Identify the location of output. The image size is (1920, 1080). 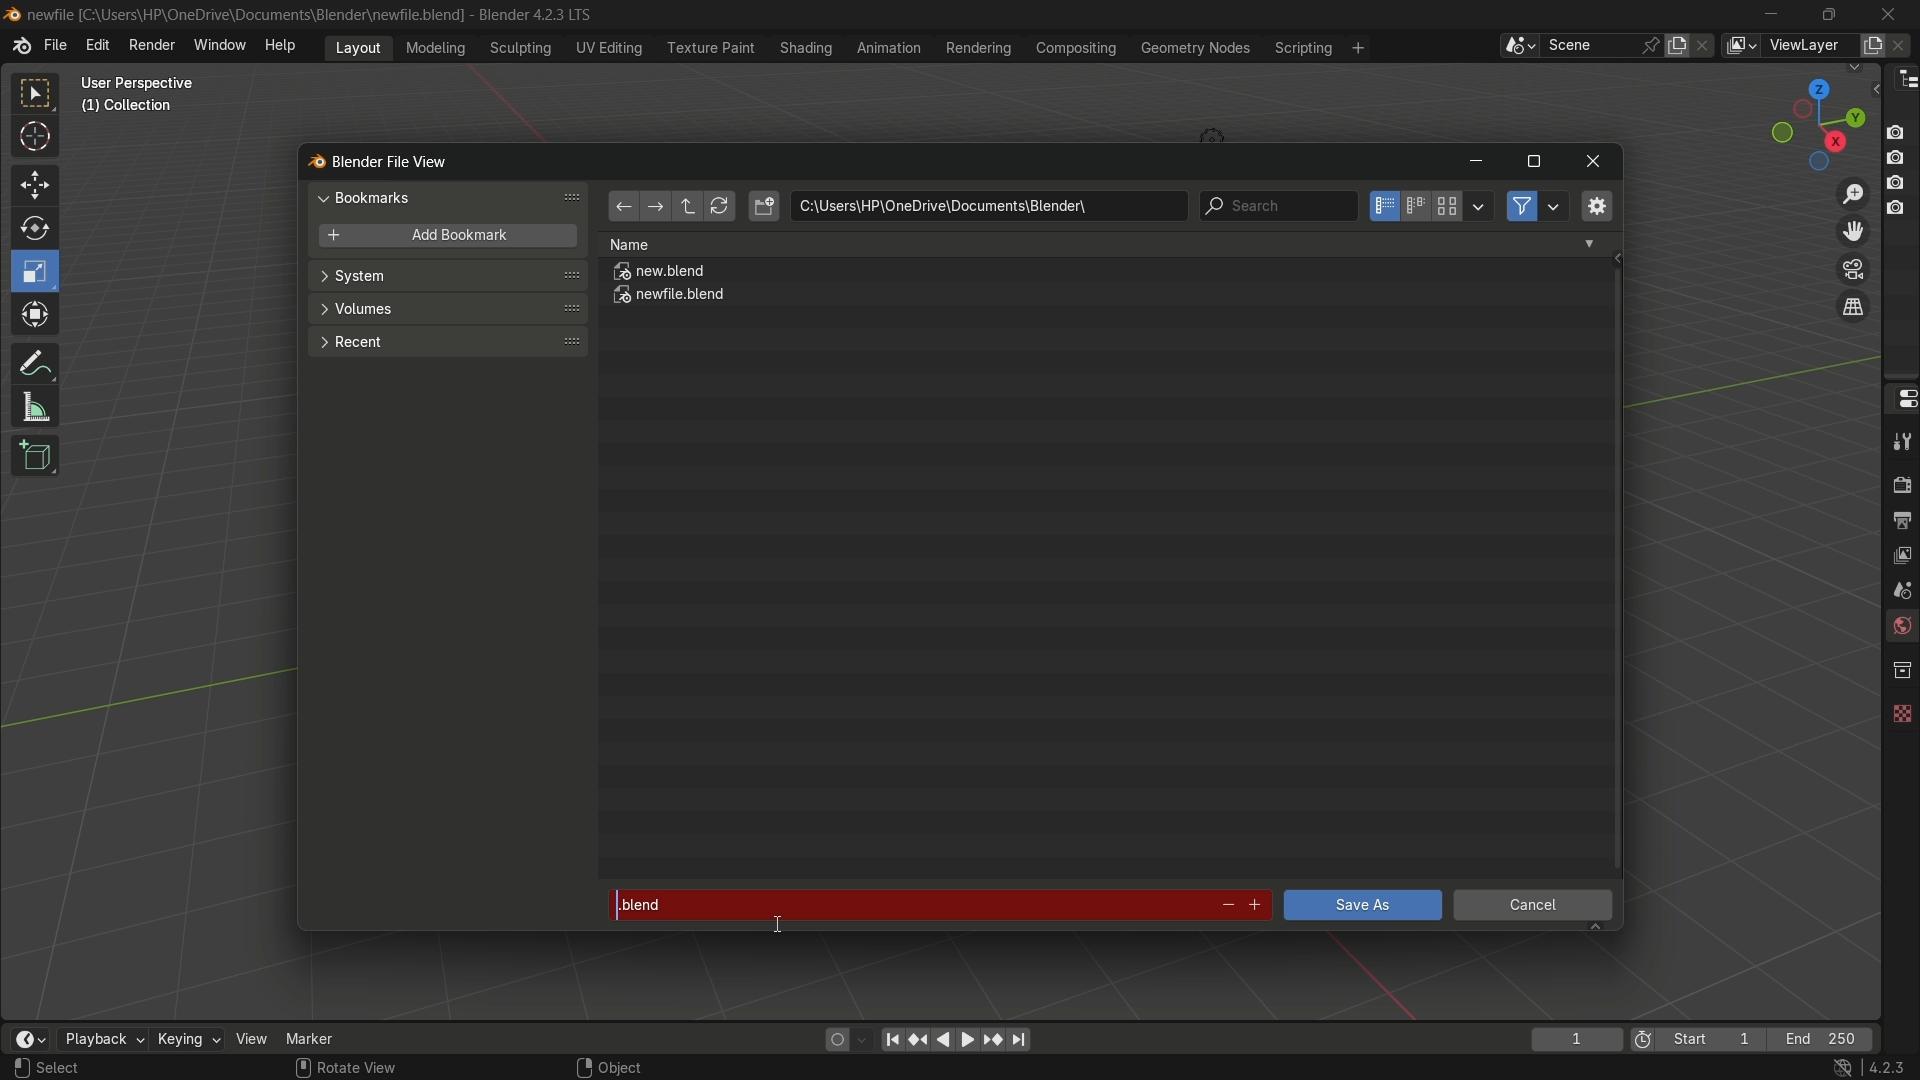
(1901, 519).